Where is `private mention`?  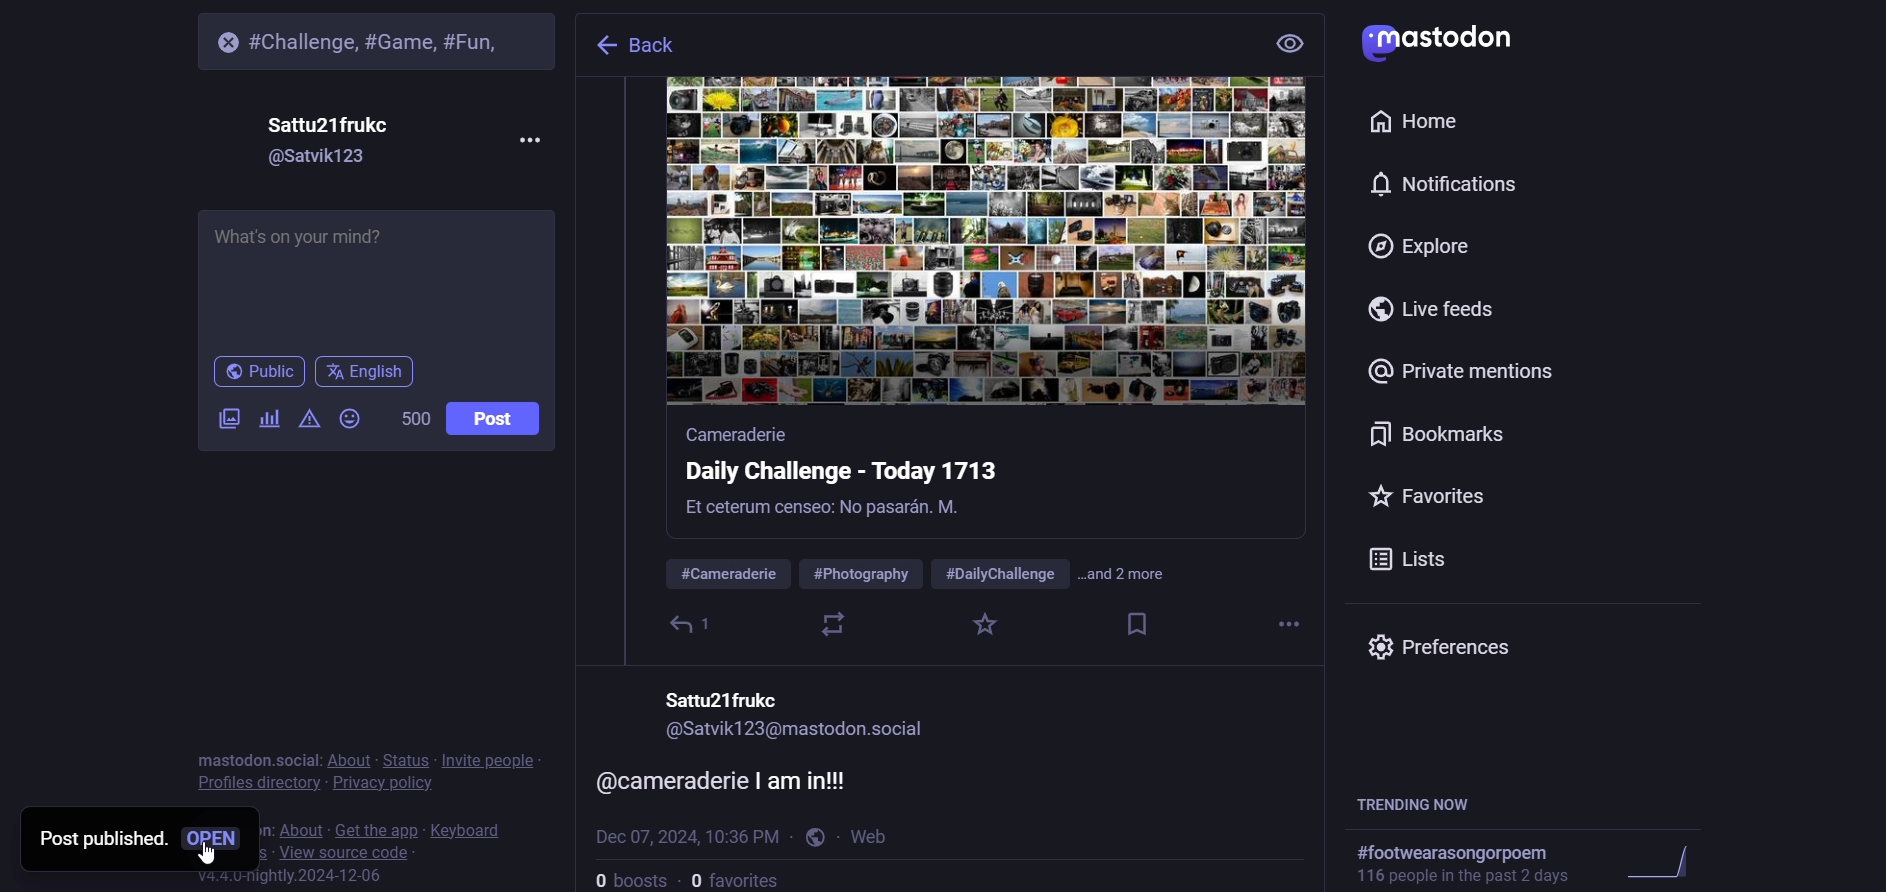 private mention is located at coordinates (1462, 372).